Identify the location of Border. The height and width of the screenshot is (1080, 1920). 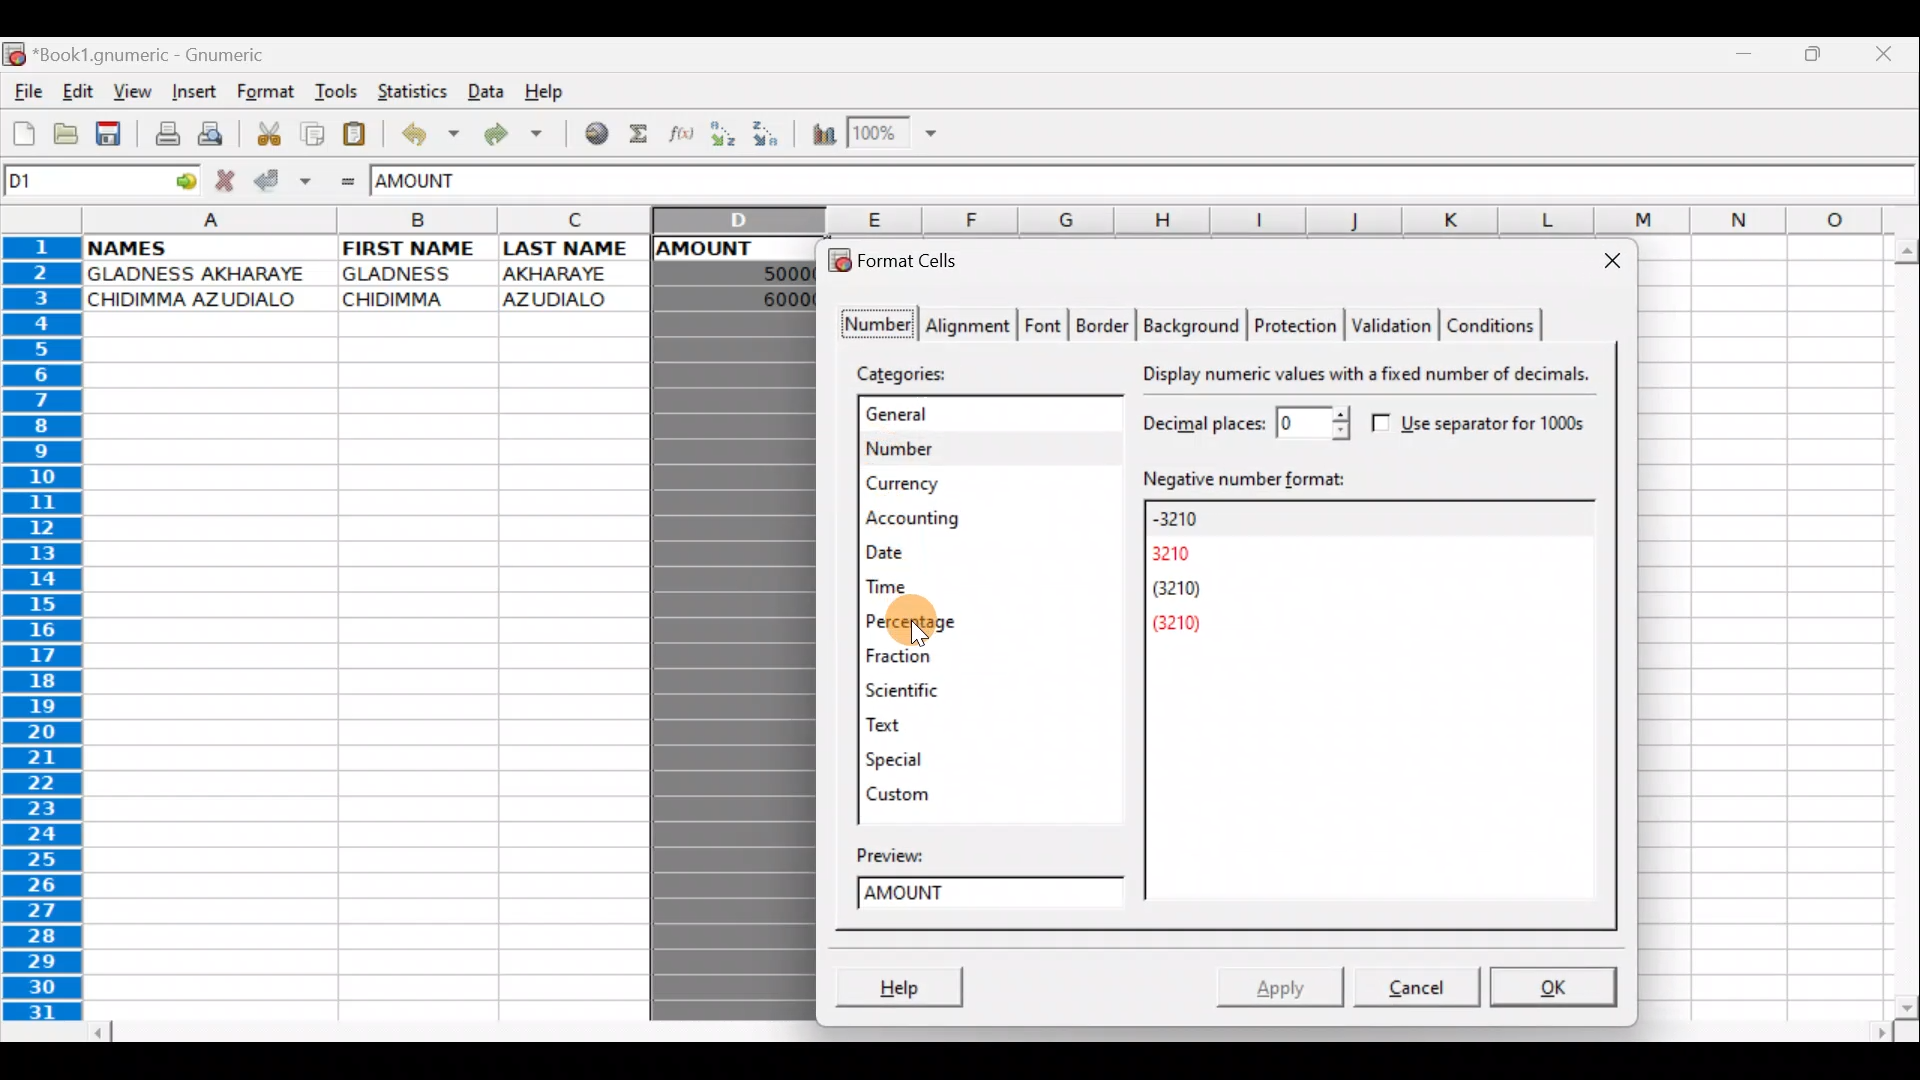
(1106, 323).